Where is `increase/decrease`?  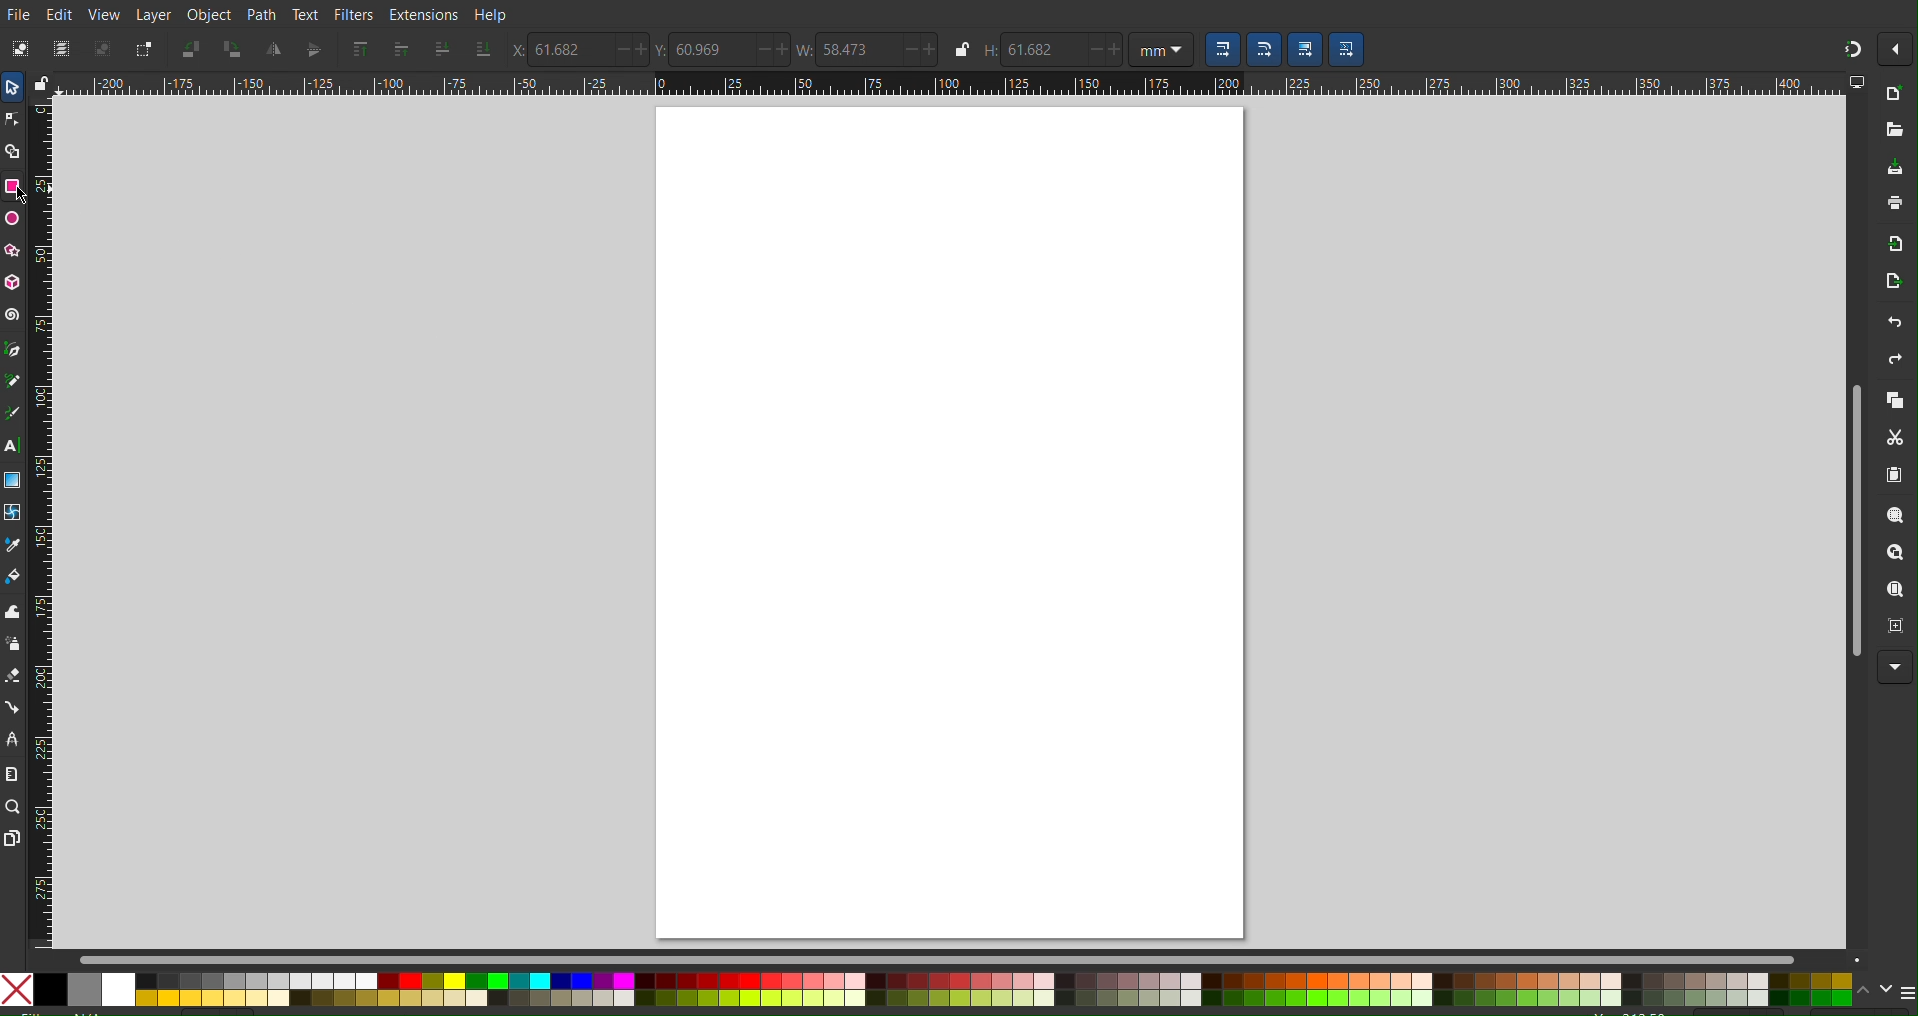 increase/decrease is located at coordinates (631, 50).